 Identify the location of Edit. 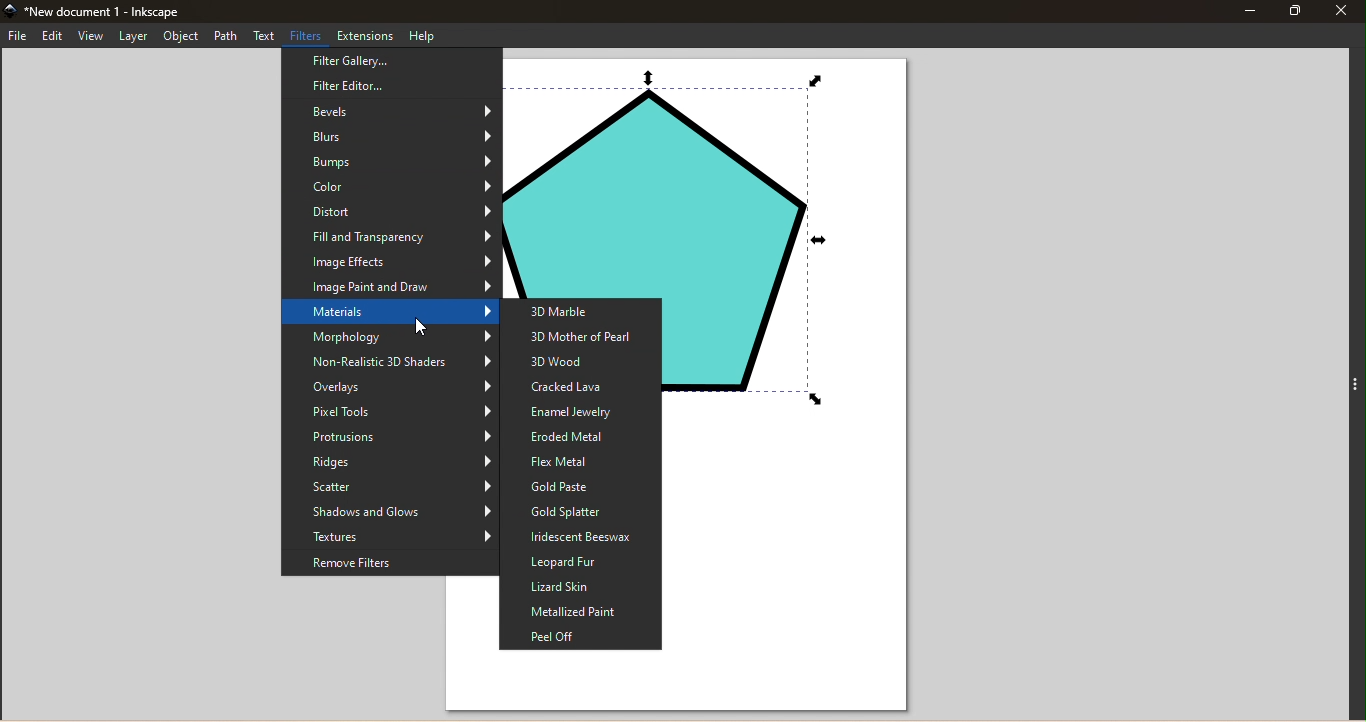
(51, 36).